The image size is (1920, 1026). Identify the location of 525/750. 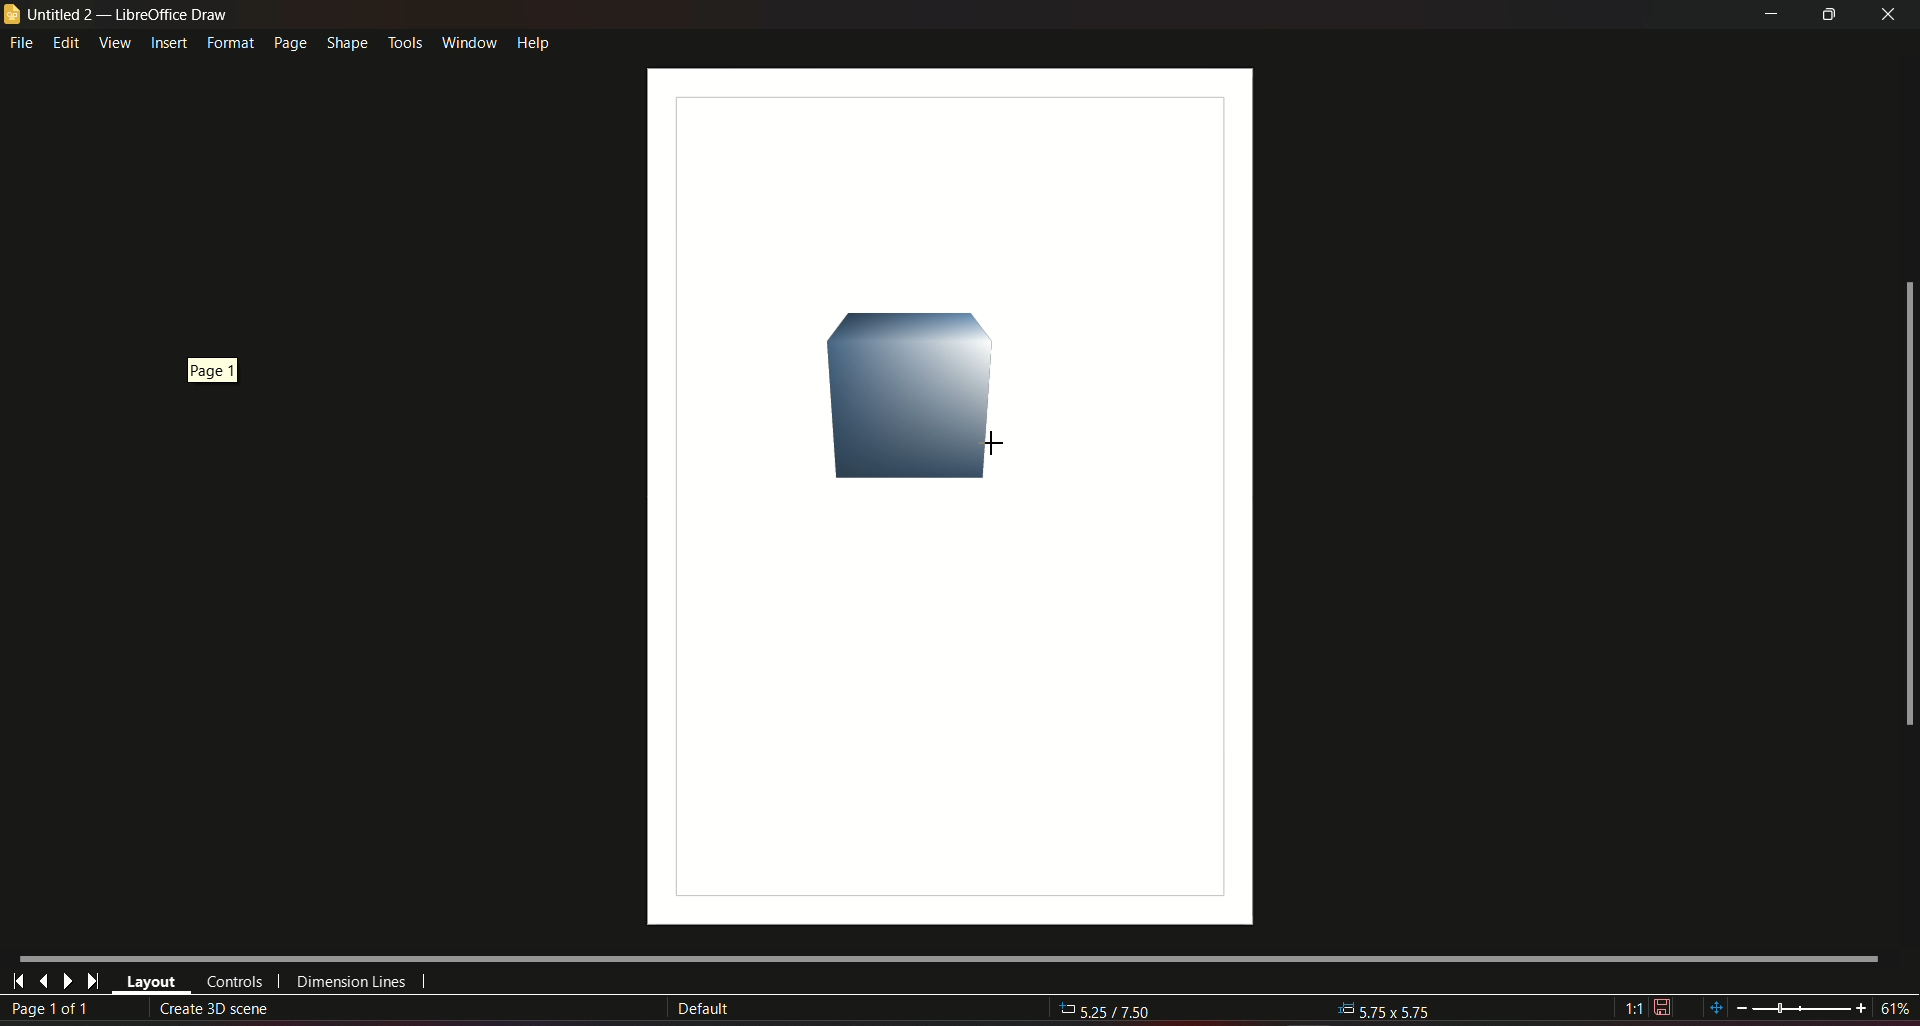
(1117, 1012).